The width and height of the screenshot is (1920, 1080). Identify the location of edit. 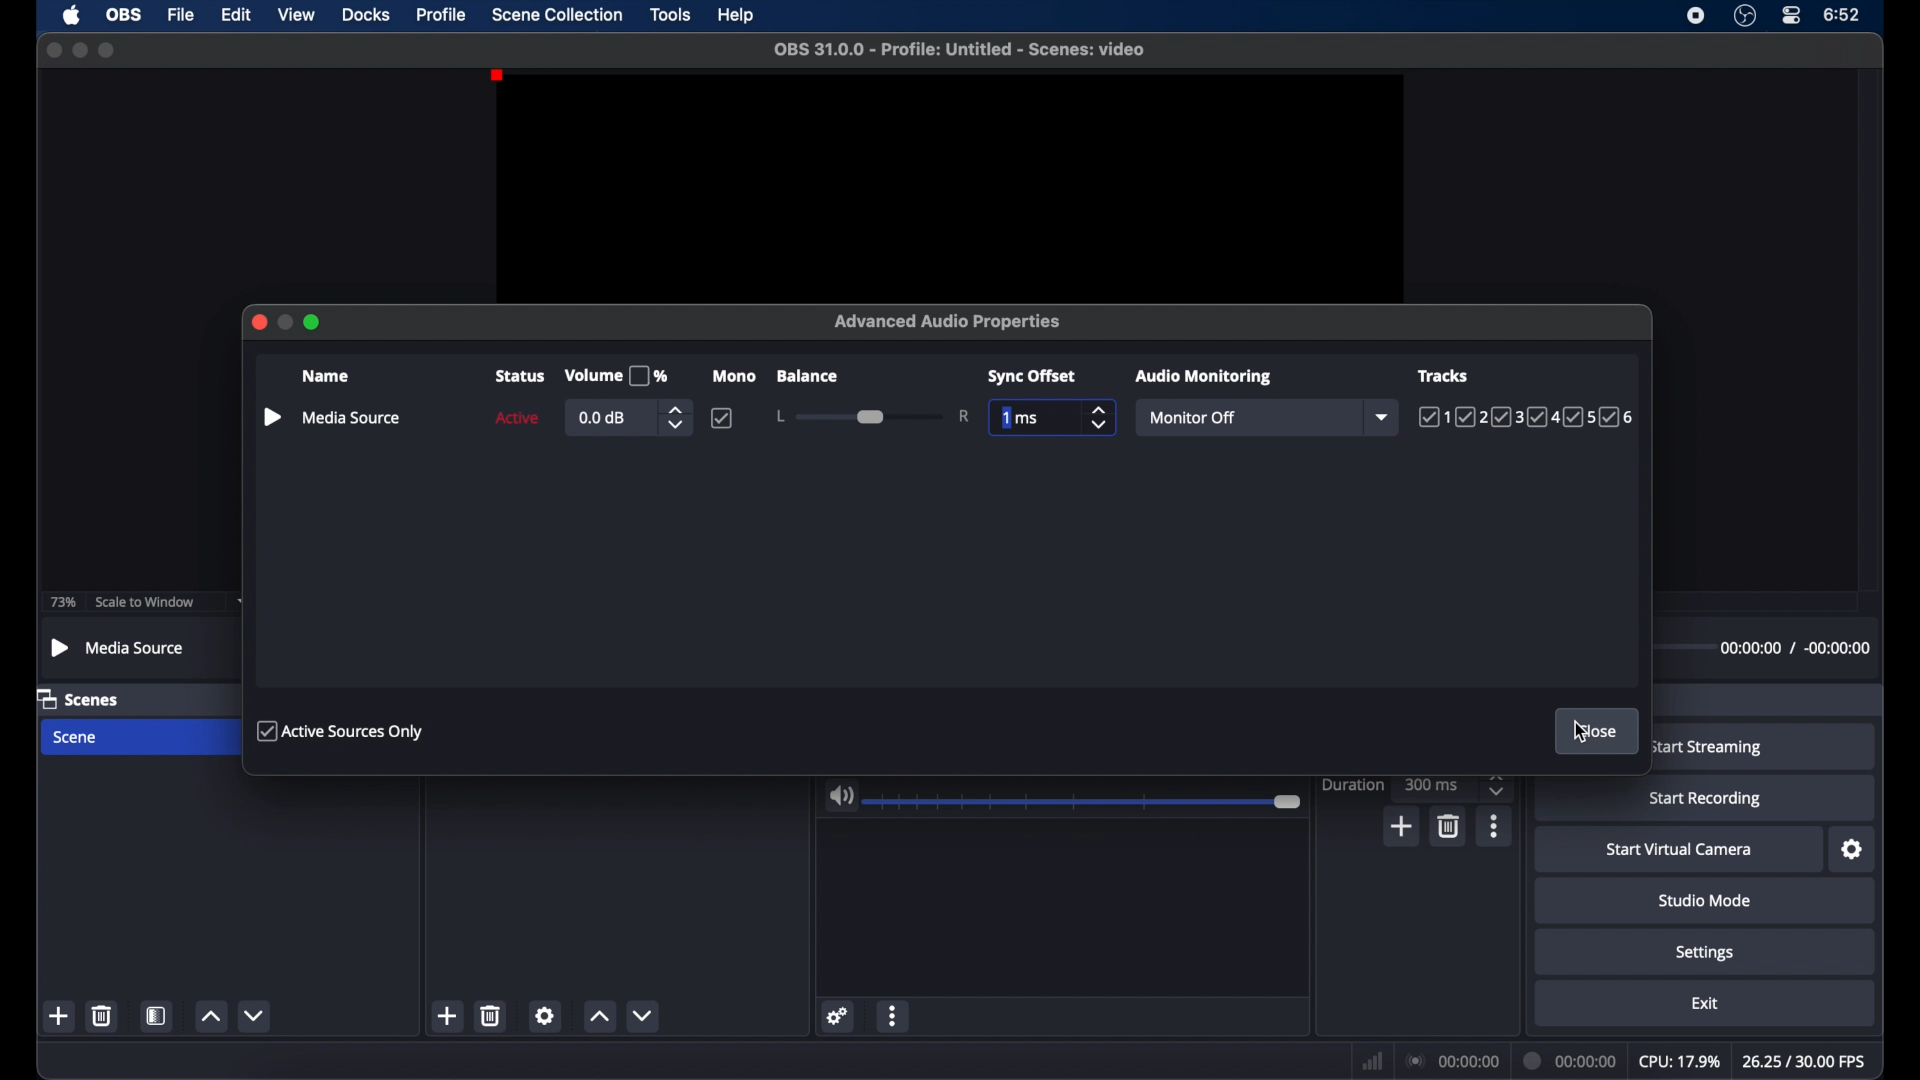
(236, 15).